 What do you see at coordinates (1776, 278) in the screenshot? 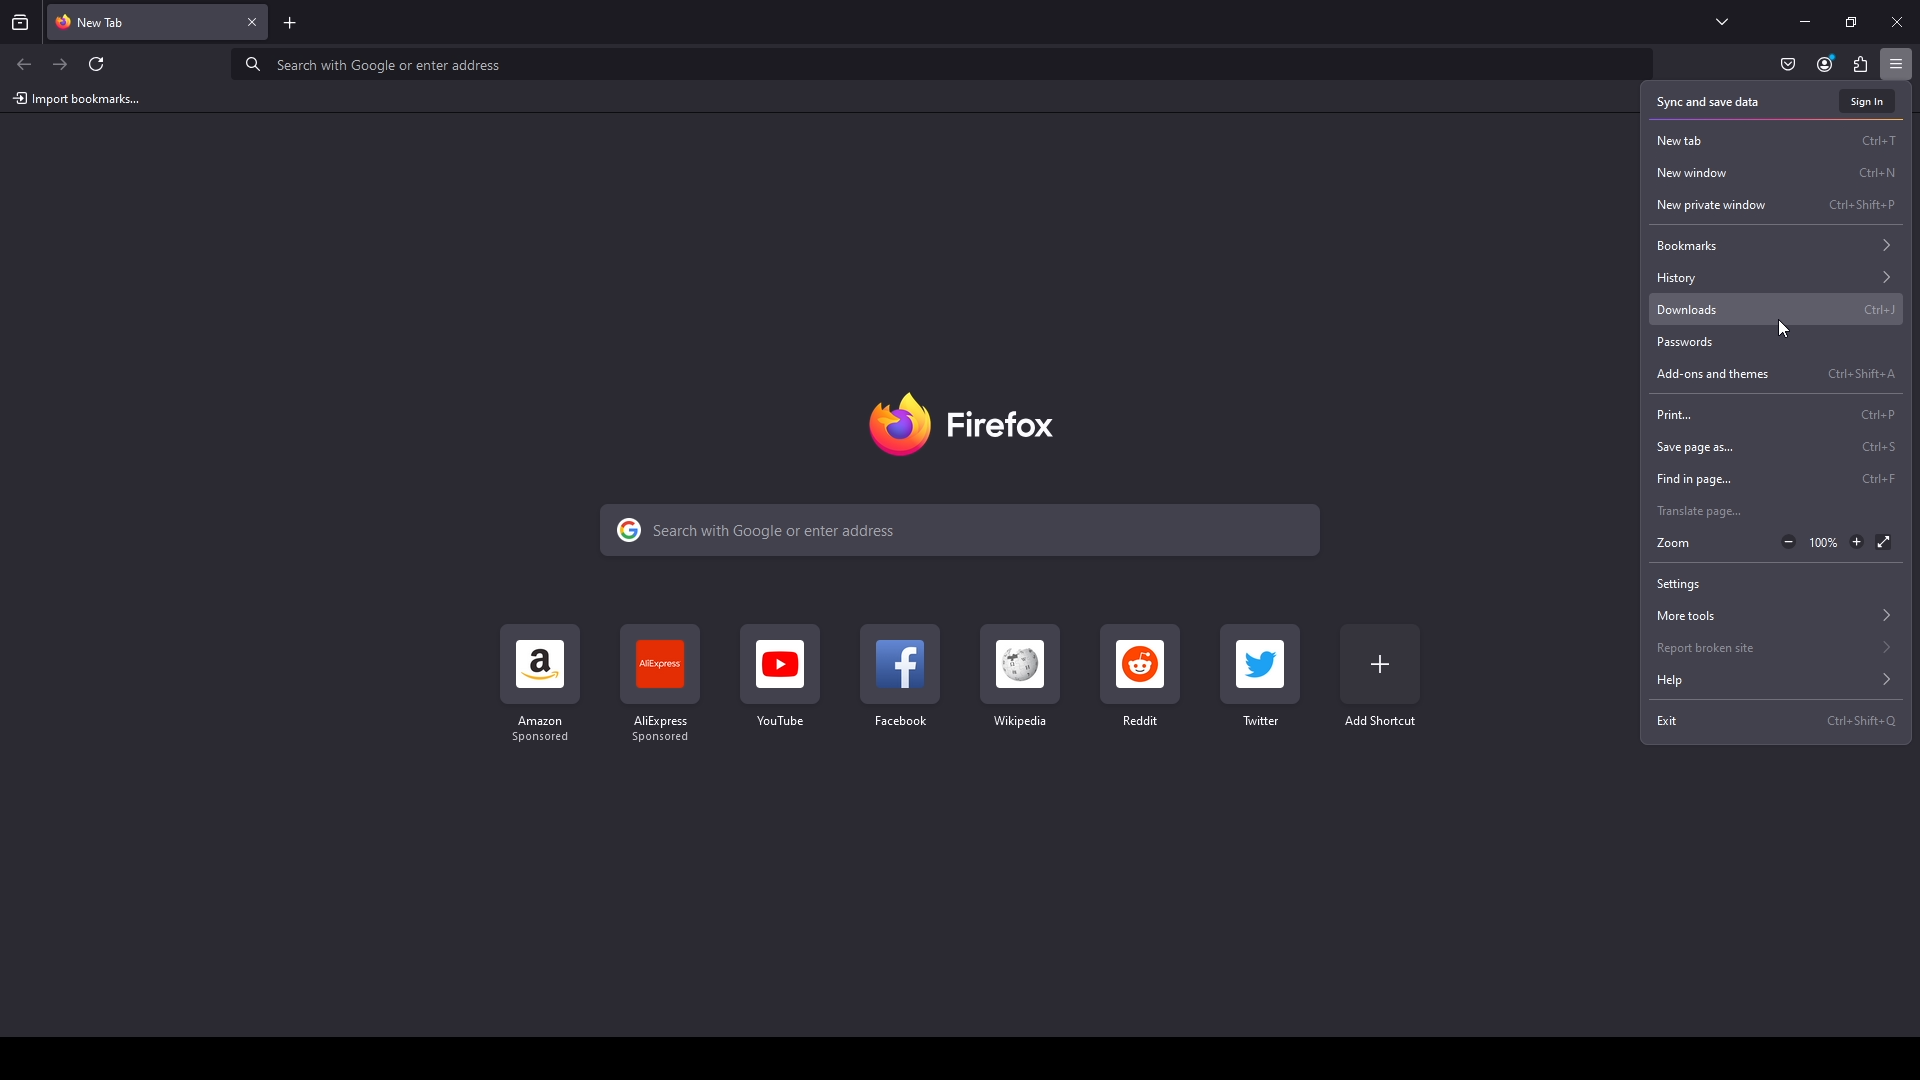
I see `History` at bounding box center [1776, 278].